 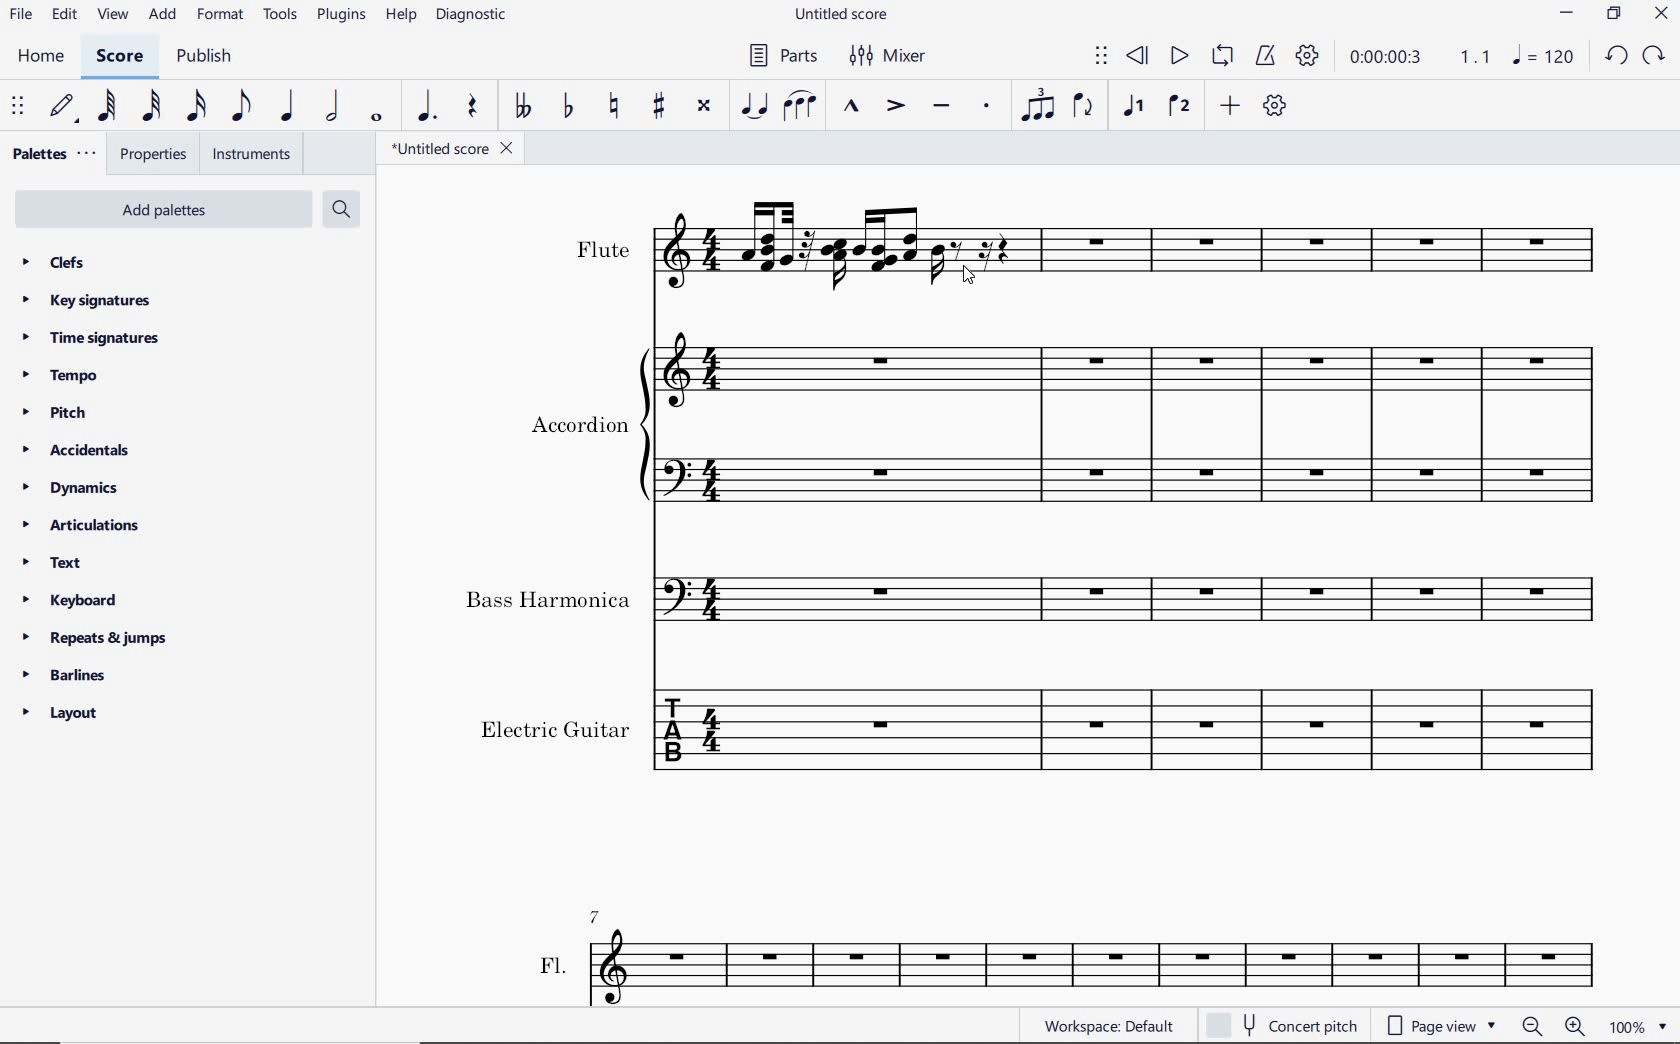 What do you see at coordinates (850, 107) in the screenshot?
I see `marcato` at bounding box center [850, 107].